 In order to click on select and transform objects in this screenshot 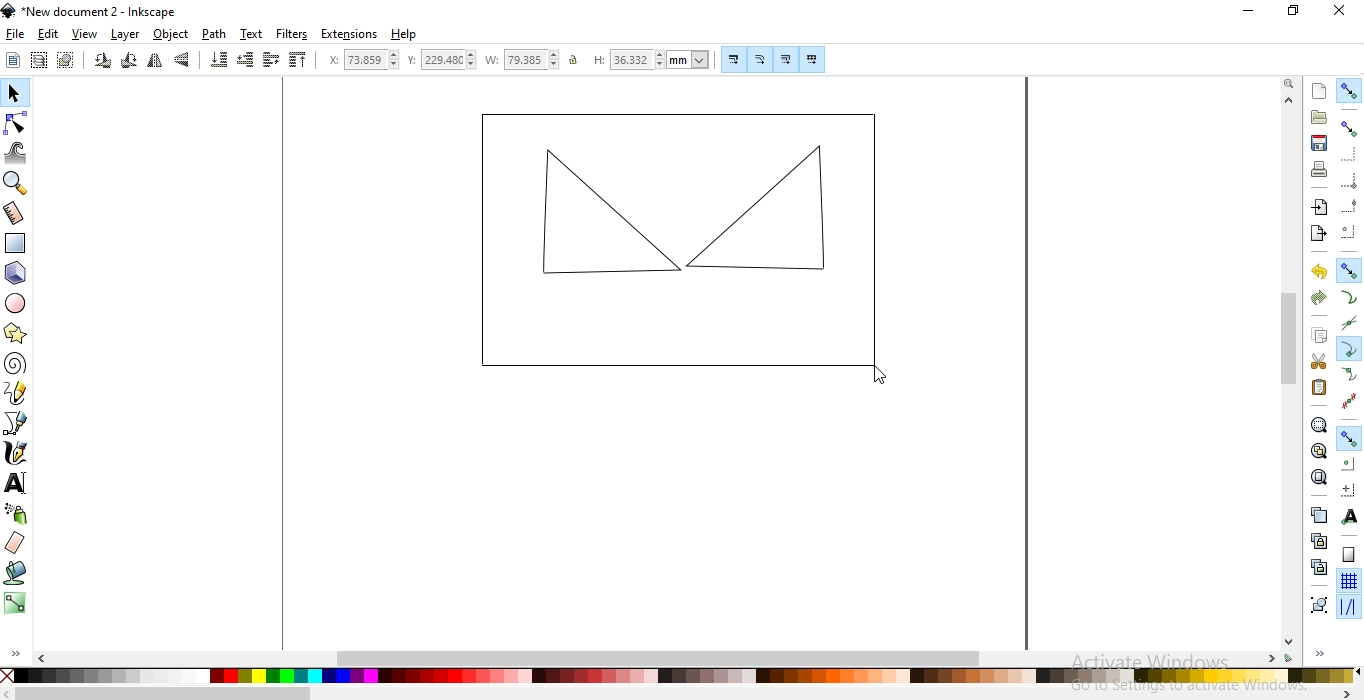, I will do `click(15, 93)`.